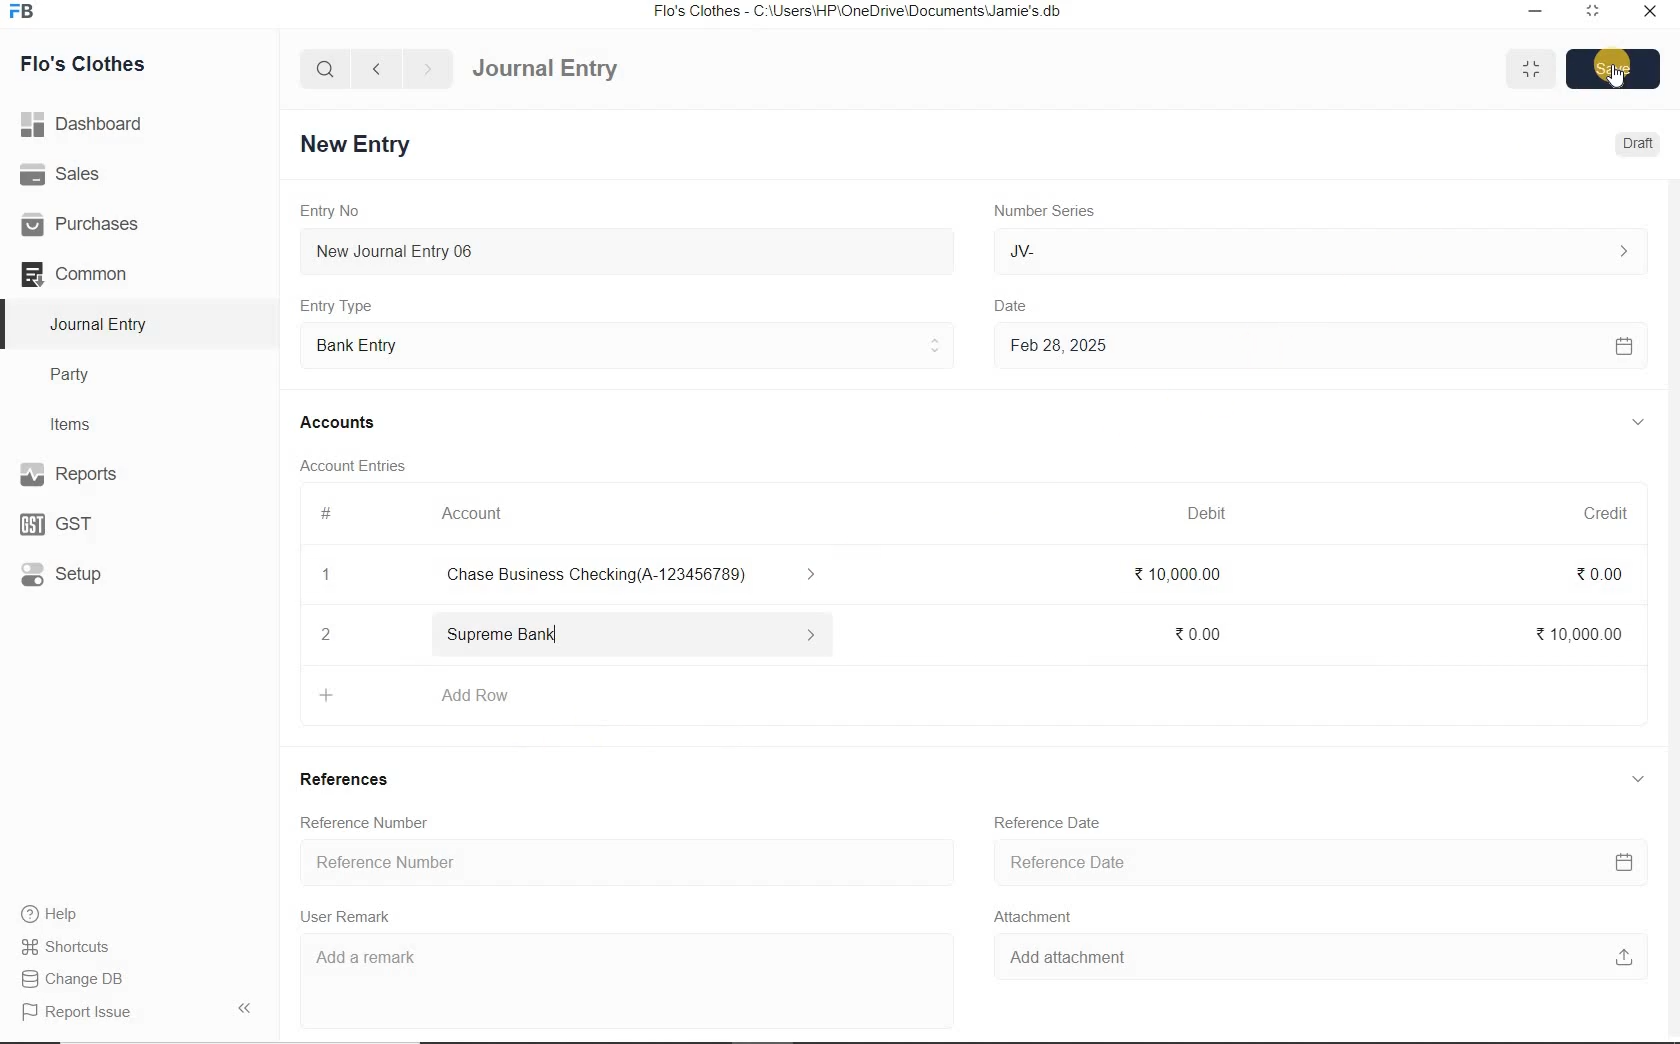  What do you see at coordinates (632, 631) in the screenshot?
I see `Add Row` at bounding box center [632, 631].